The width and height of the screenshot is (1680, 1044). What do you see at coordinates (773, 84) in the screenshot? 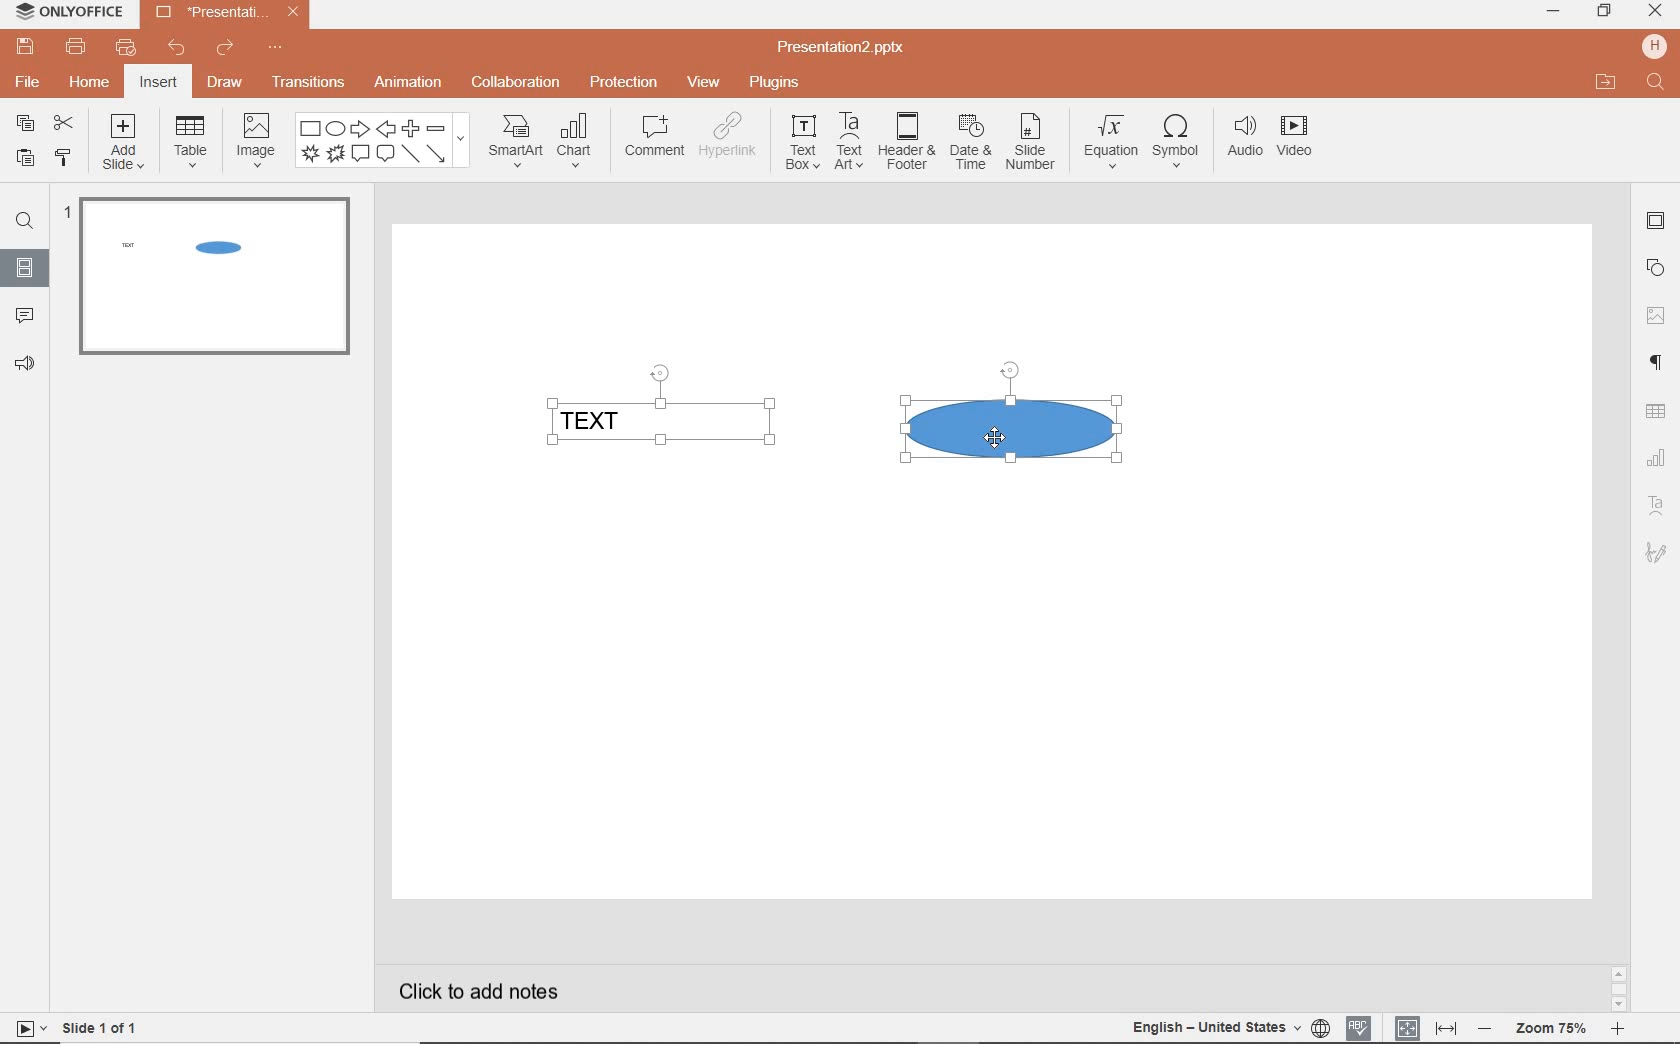
I see `plugins` at bounding box center [773, 84].